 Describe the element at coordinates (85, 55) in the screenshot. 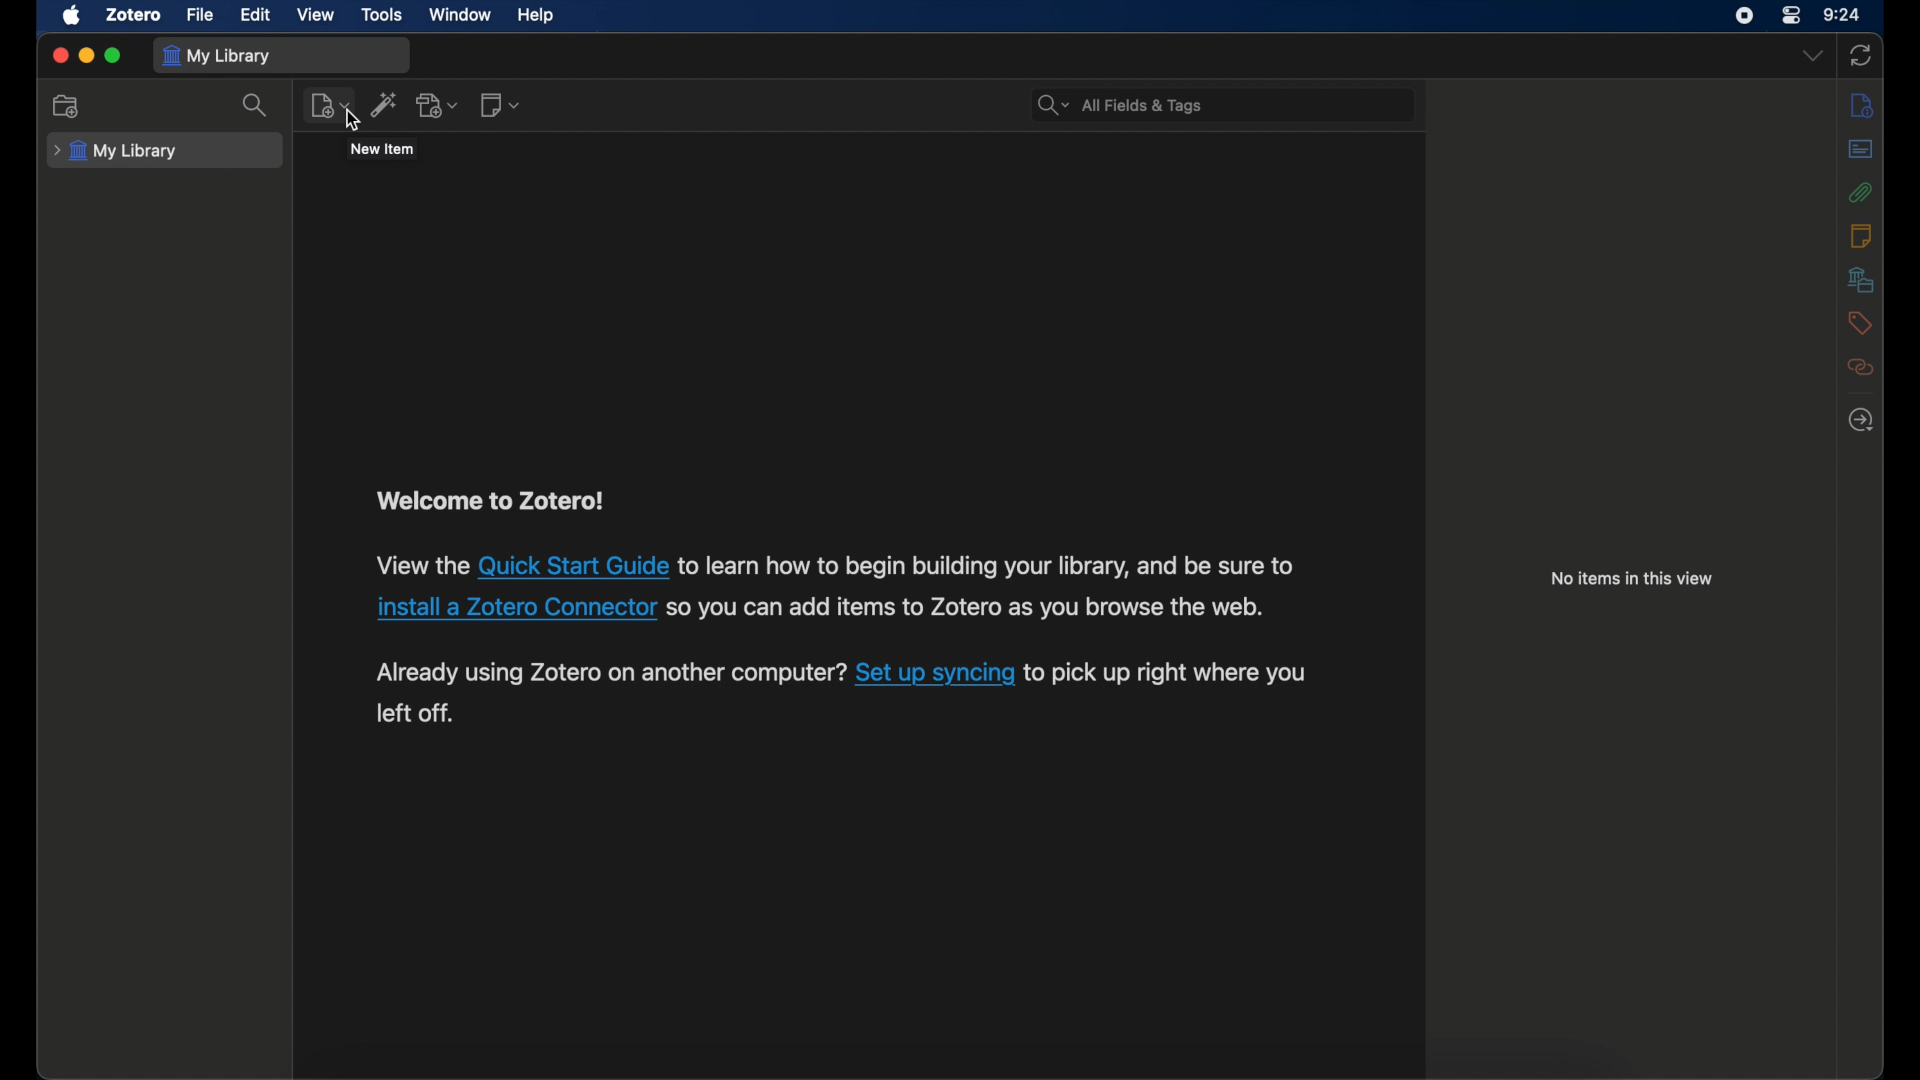

I see `minimize` at that location.